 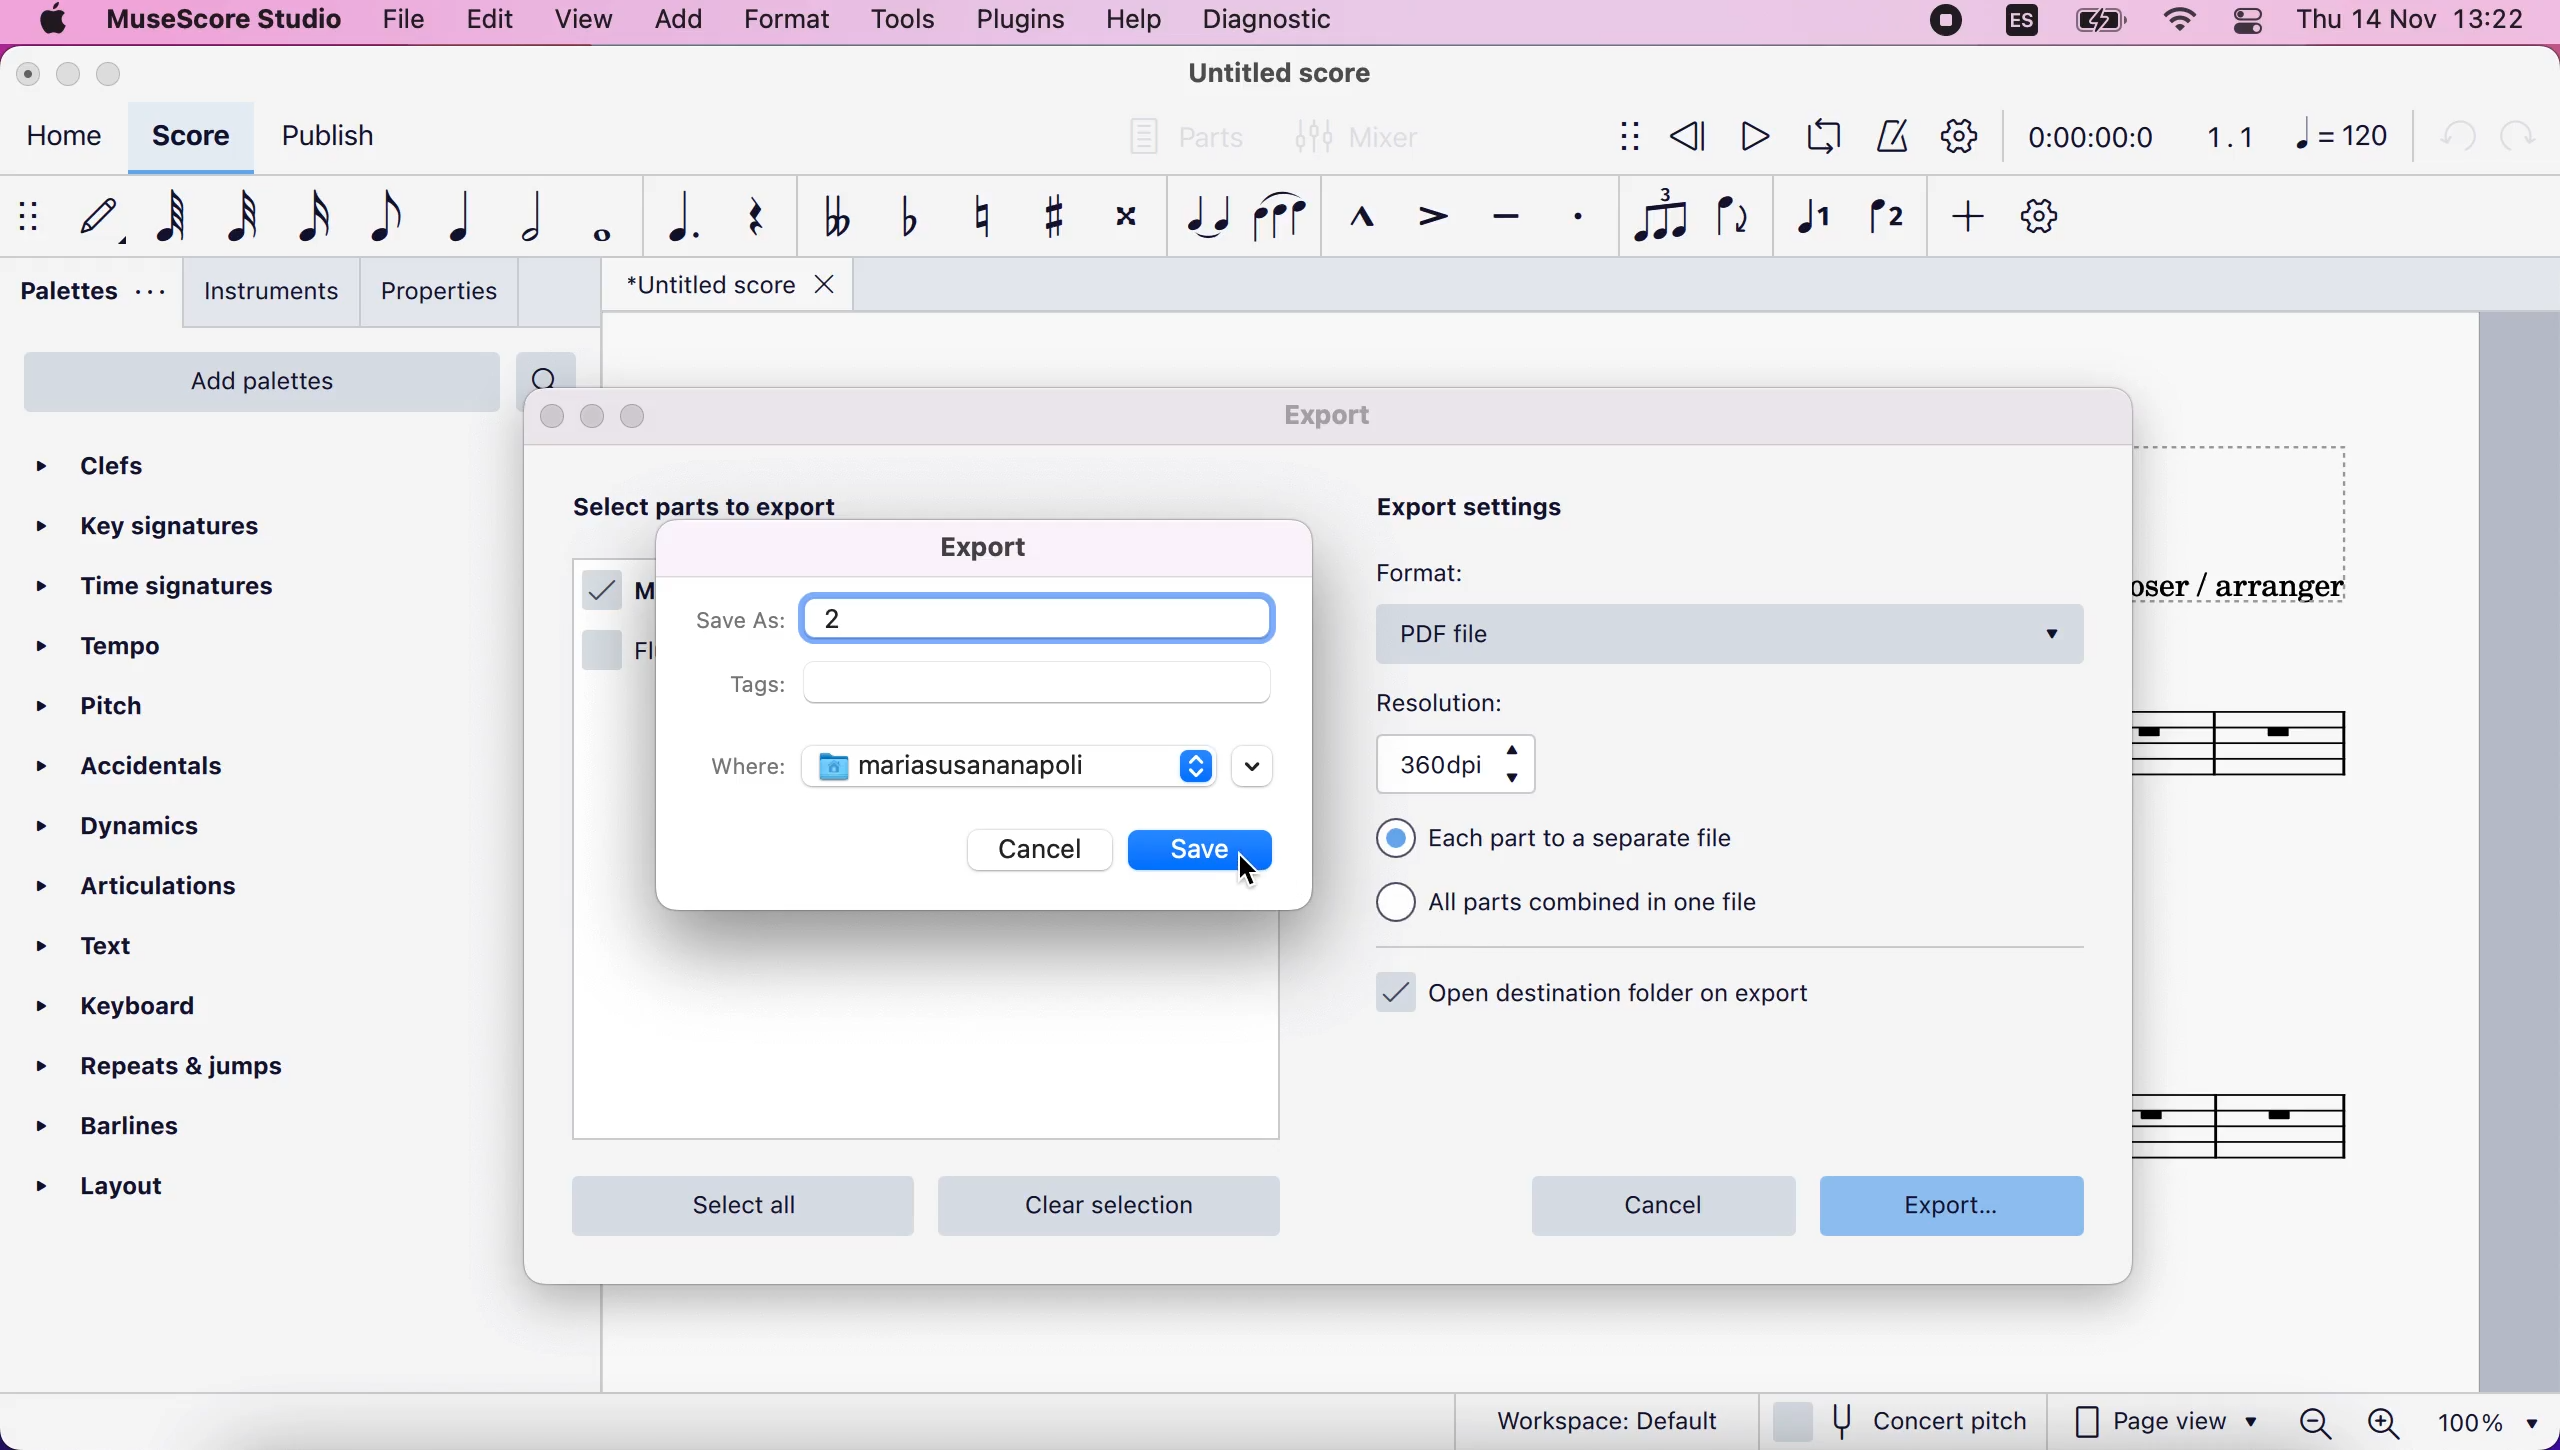 What do you see at coordinates (1494, 516) in the screenshot?
I see `export settings` at bounding box center [1494, 516].